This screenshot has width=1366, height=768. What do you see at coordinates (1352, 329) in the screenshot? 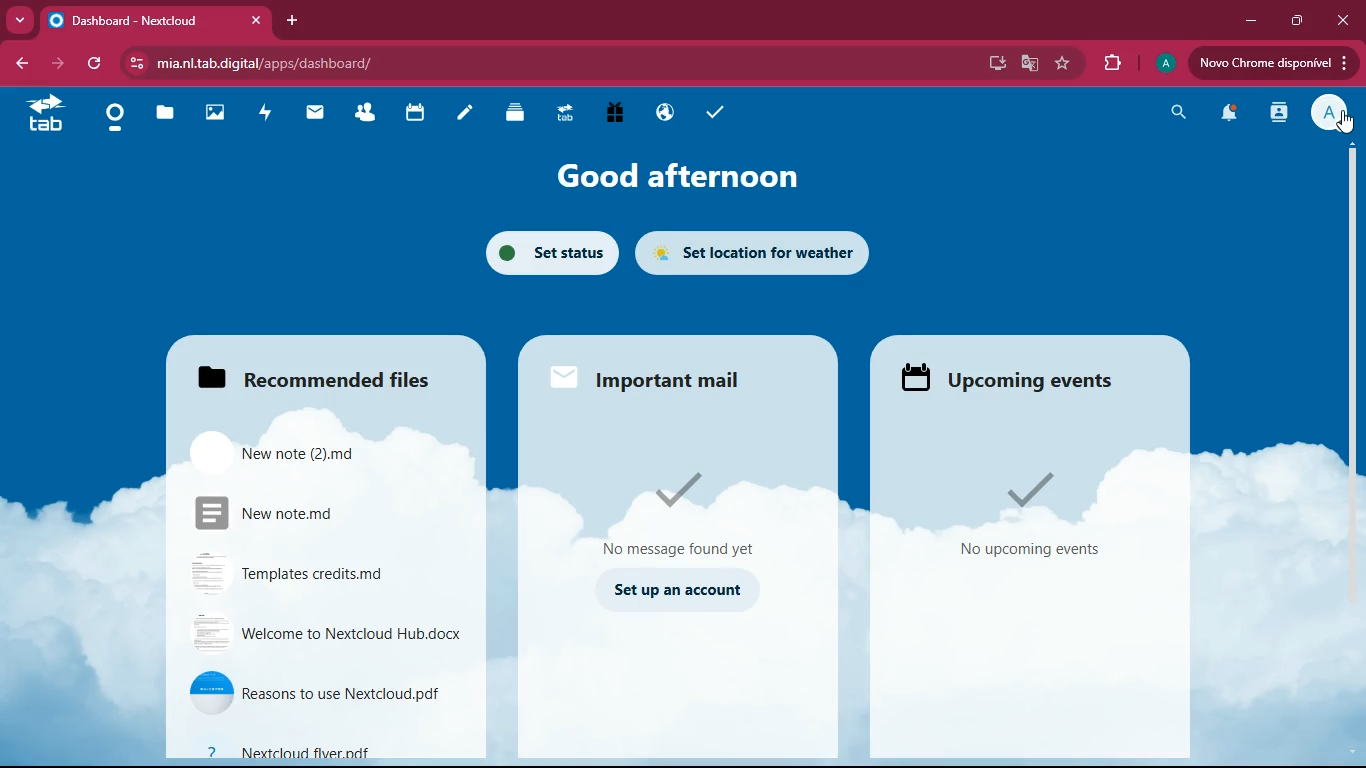
I see `scroll` at bounding box center [1352, 329].